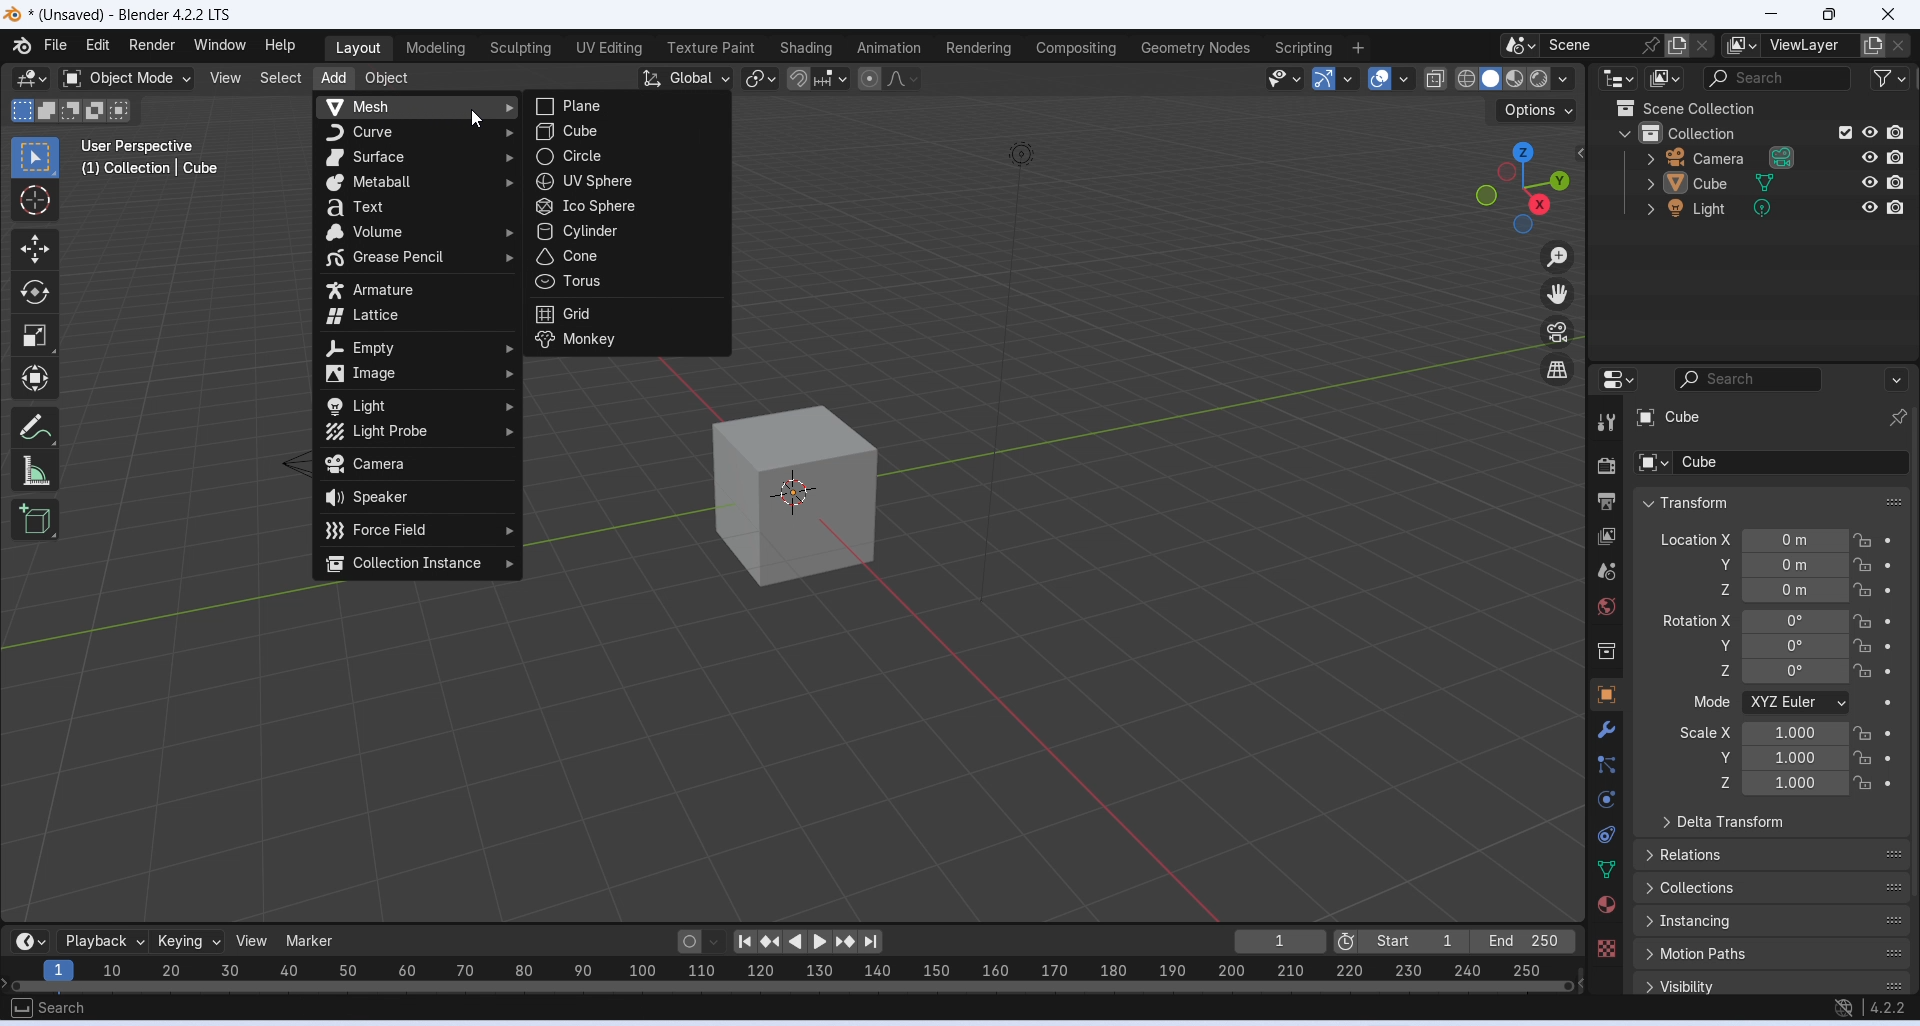  What do you see at coordinates (1796, 590) in the screenshot?
I see `location` at bounding box center [1796, 590].